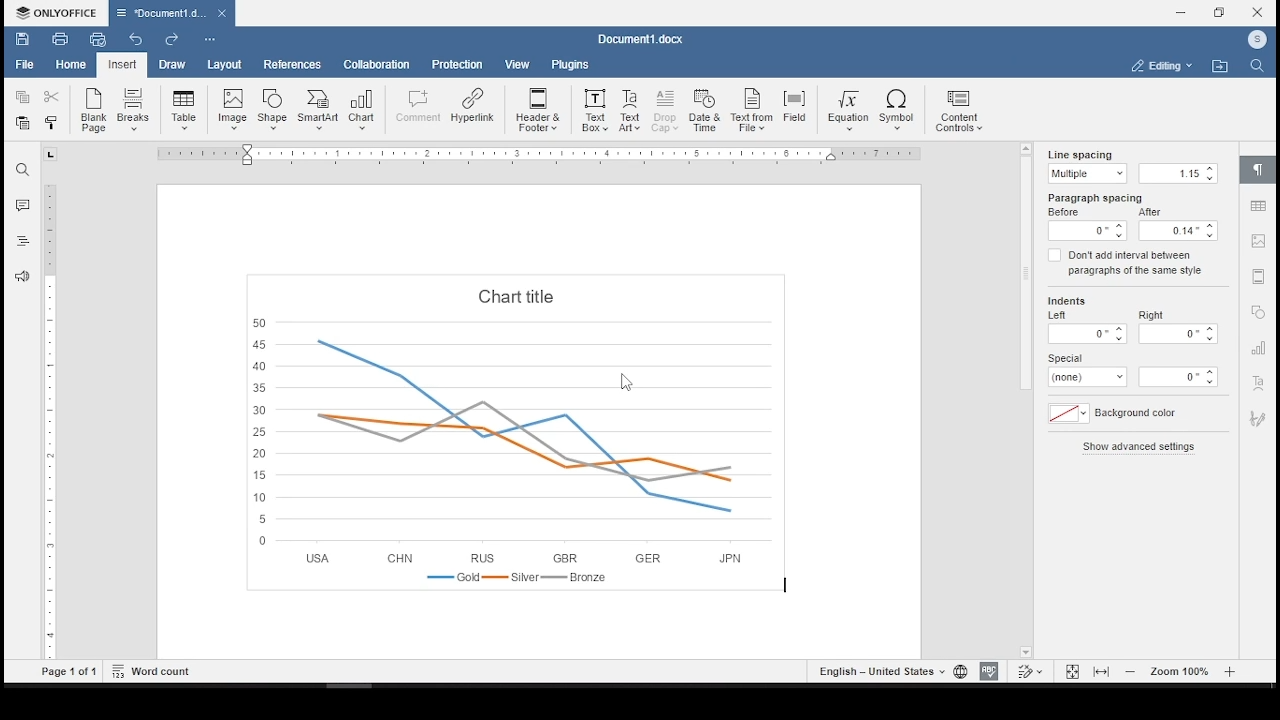  What do you see at coordinates (639, 40) in the screenshot?
I see `Document3.docx` at bounding box center [639, 40].